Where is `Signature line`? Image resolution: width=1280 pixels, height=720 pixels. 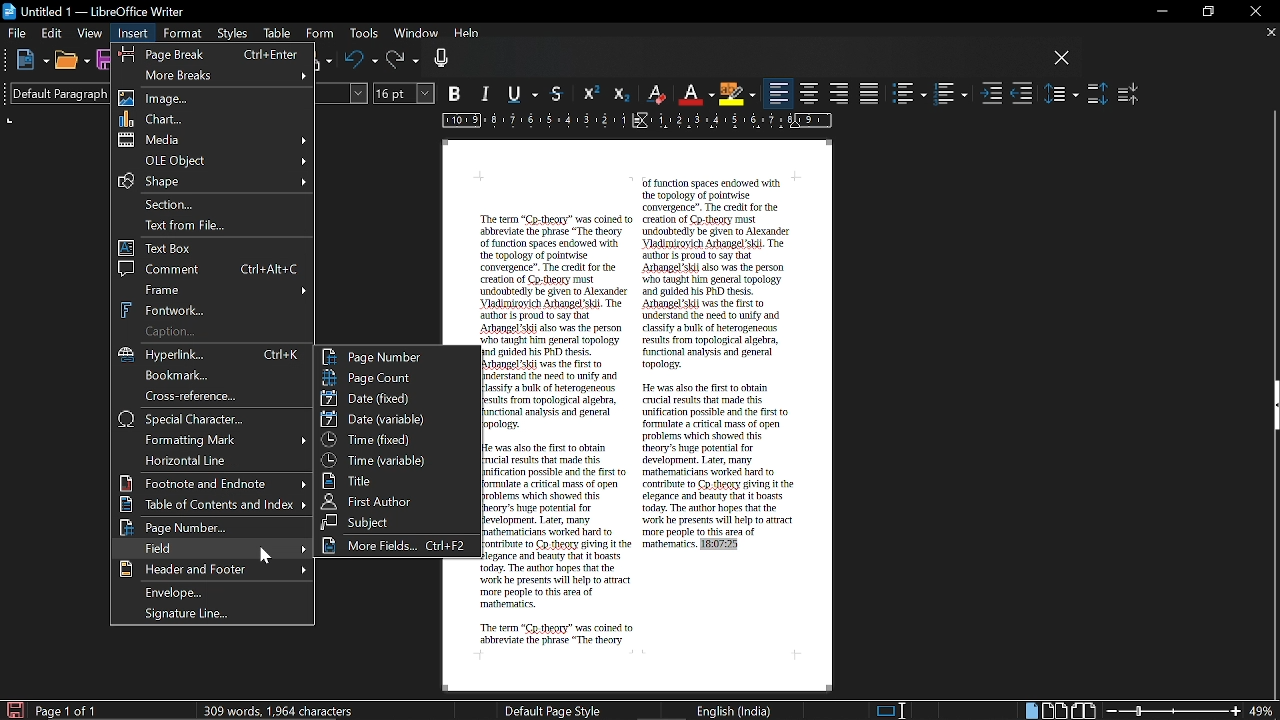
Signature line is located at coordinates (217, 614).